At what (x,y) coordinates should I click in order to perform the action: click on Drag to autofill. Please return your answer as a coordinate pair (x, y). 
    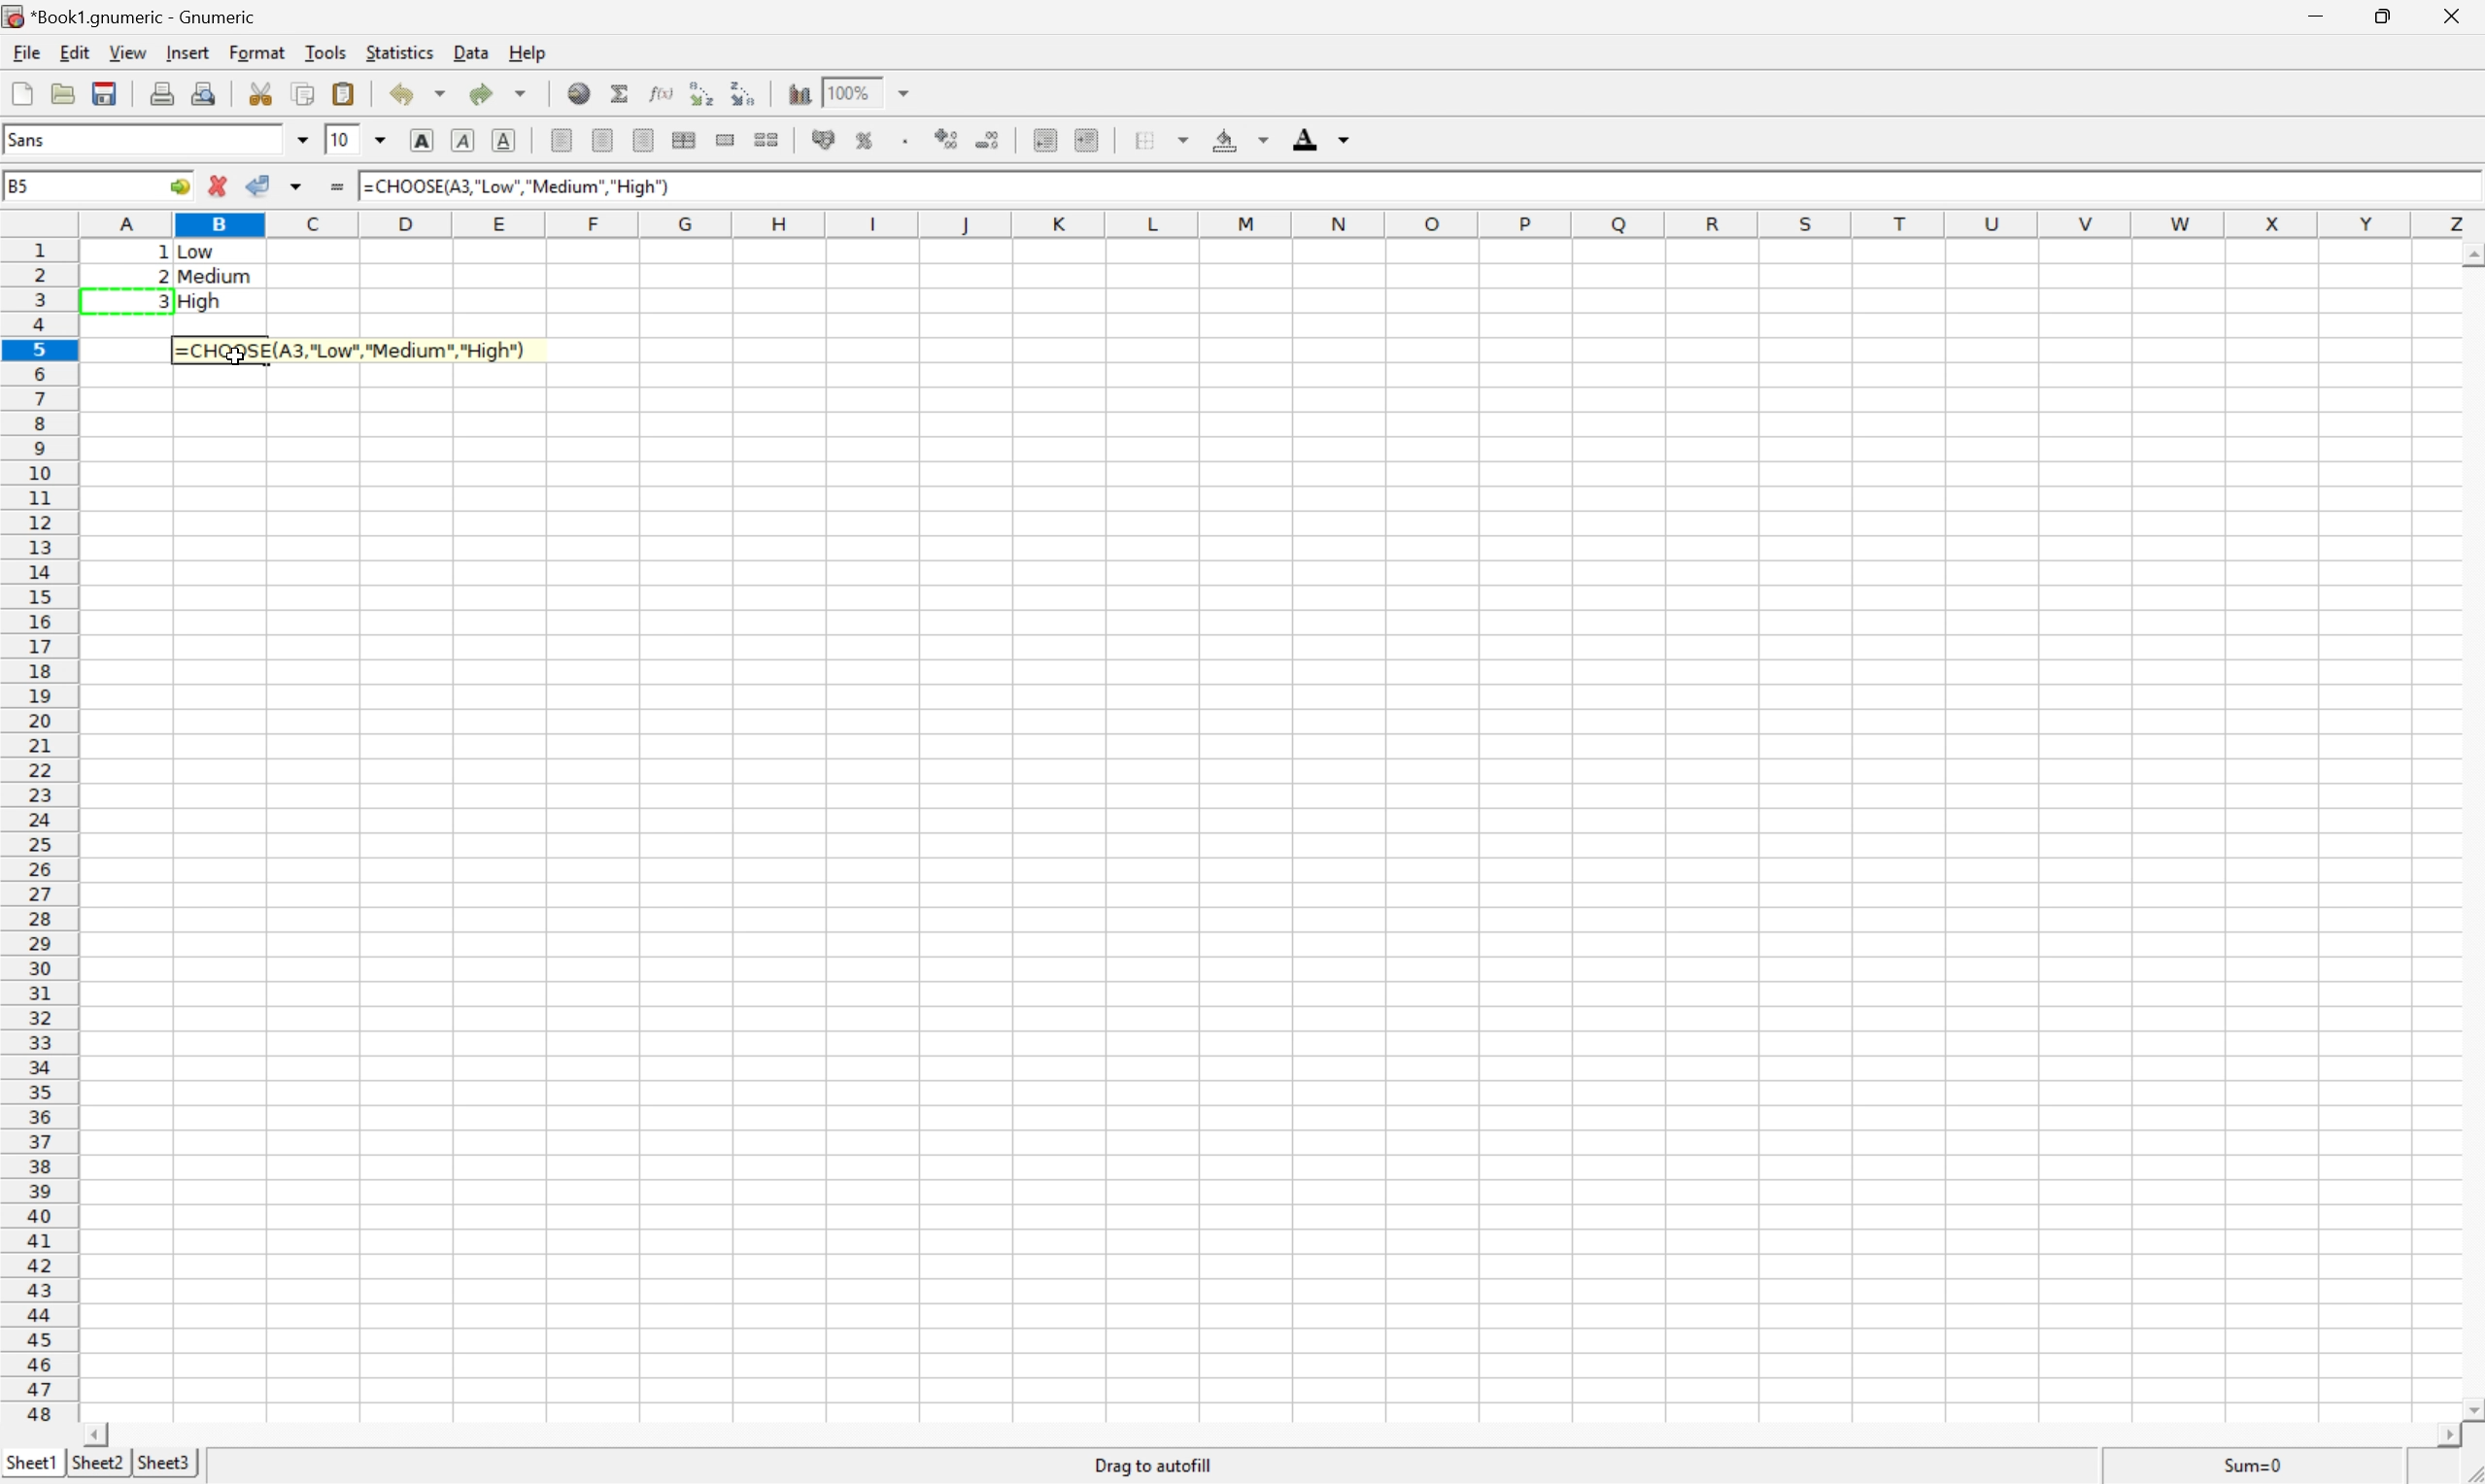
    Looking at the image, I should click on (1156, 1466).